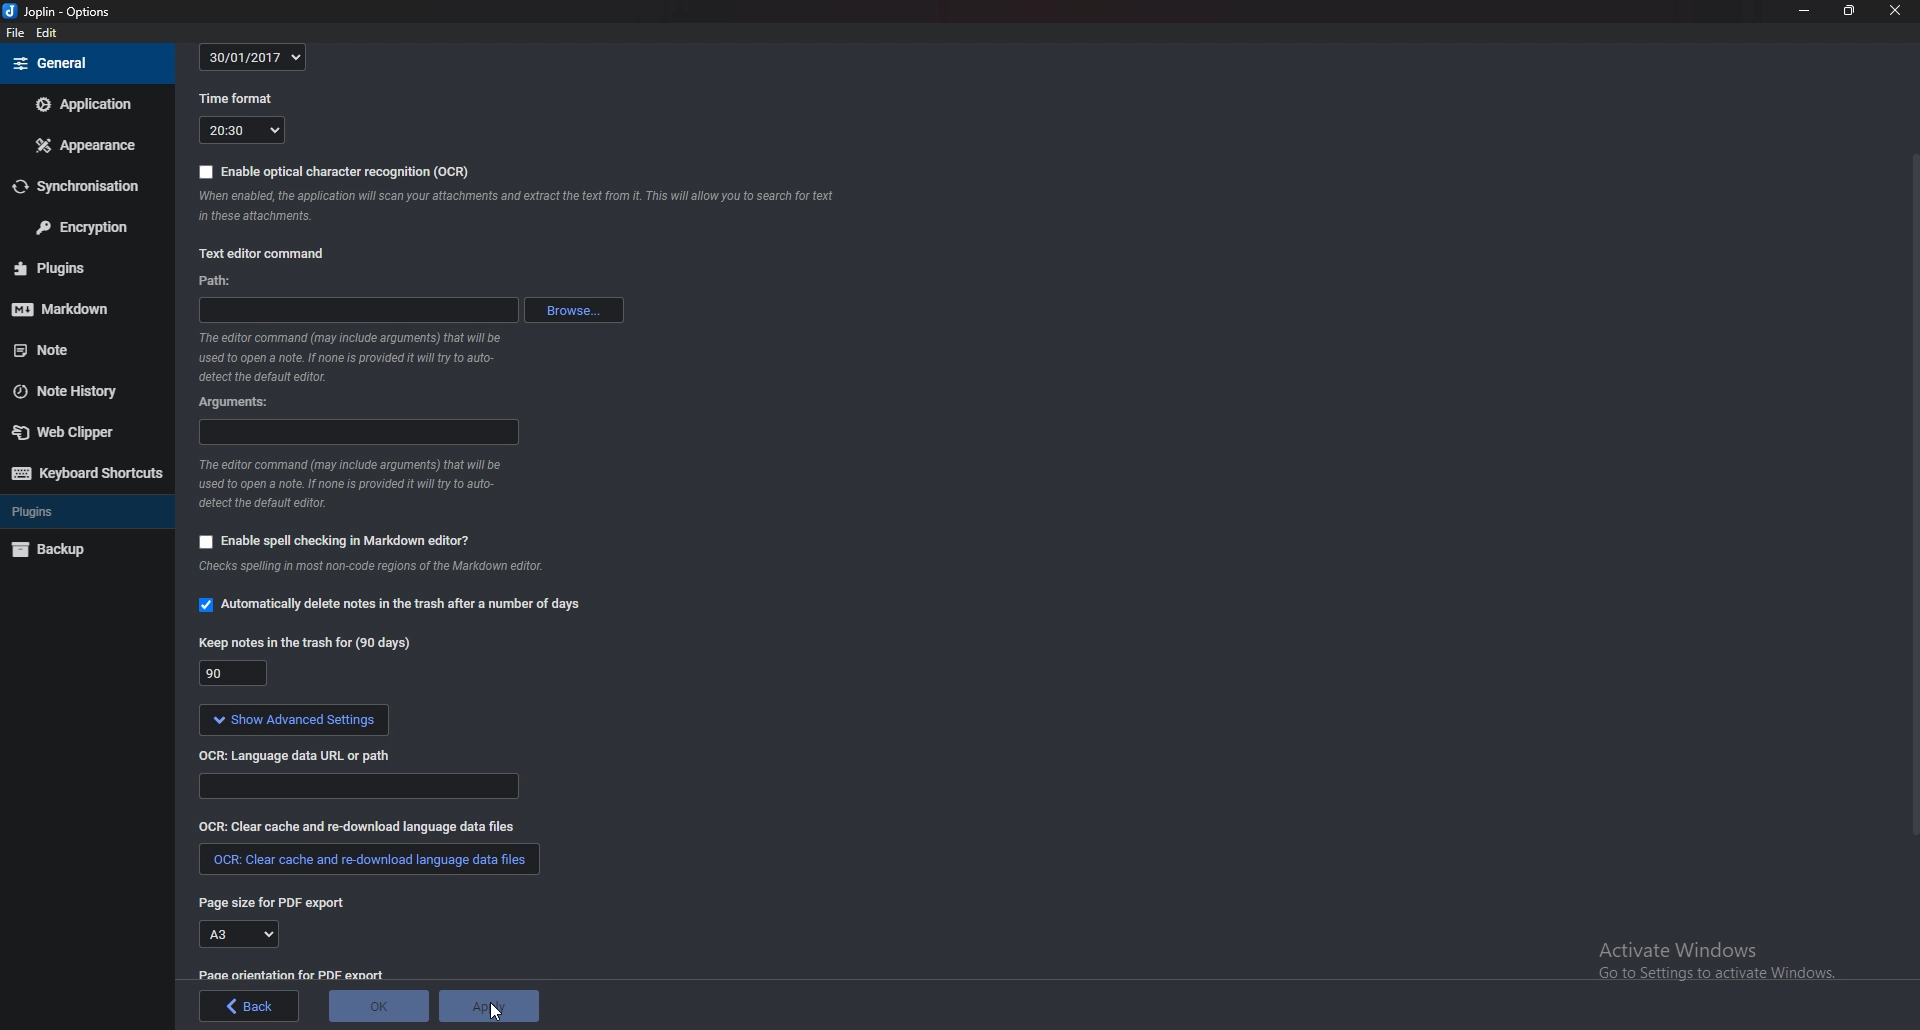 The width and height of the screenshot is (1920, 1030). What do you see at coordinates (357, 433) in the screenshot?
I see `arguments` at bounding box center [357, 433].